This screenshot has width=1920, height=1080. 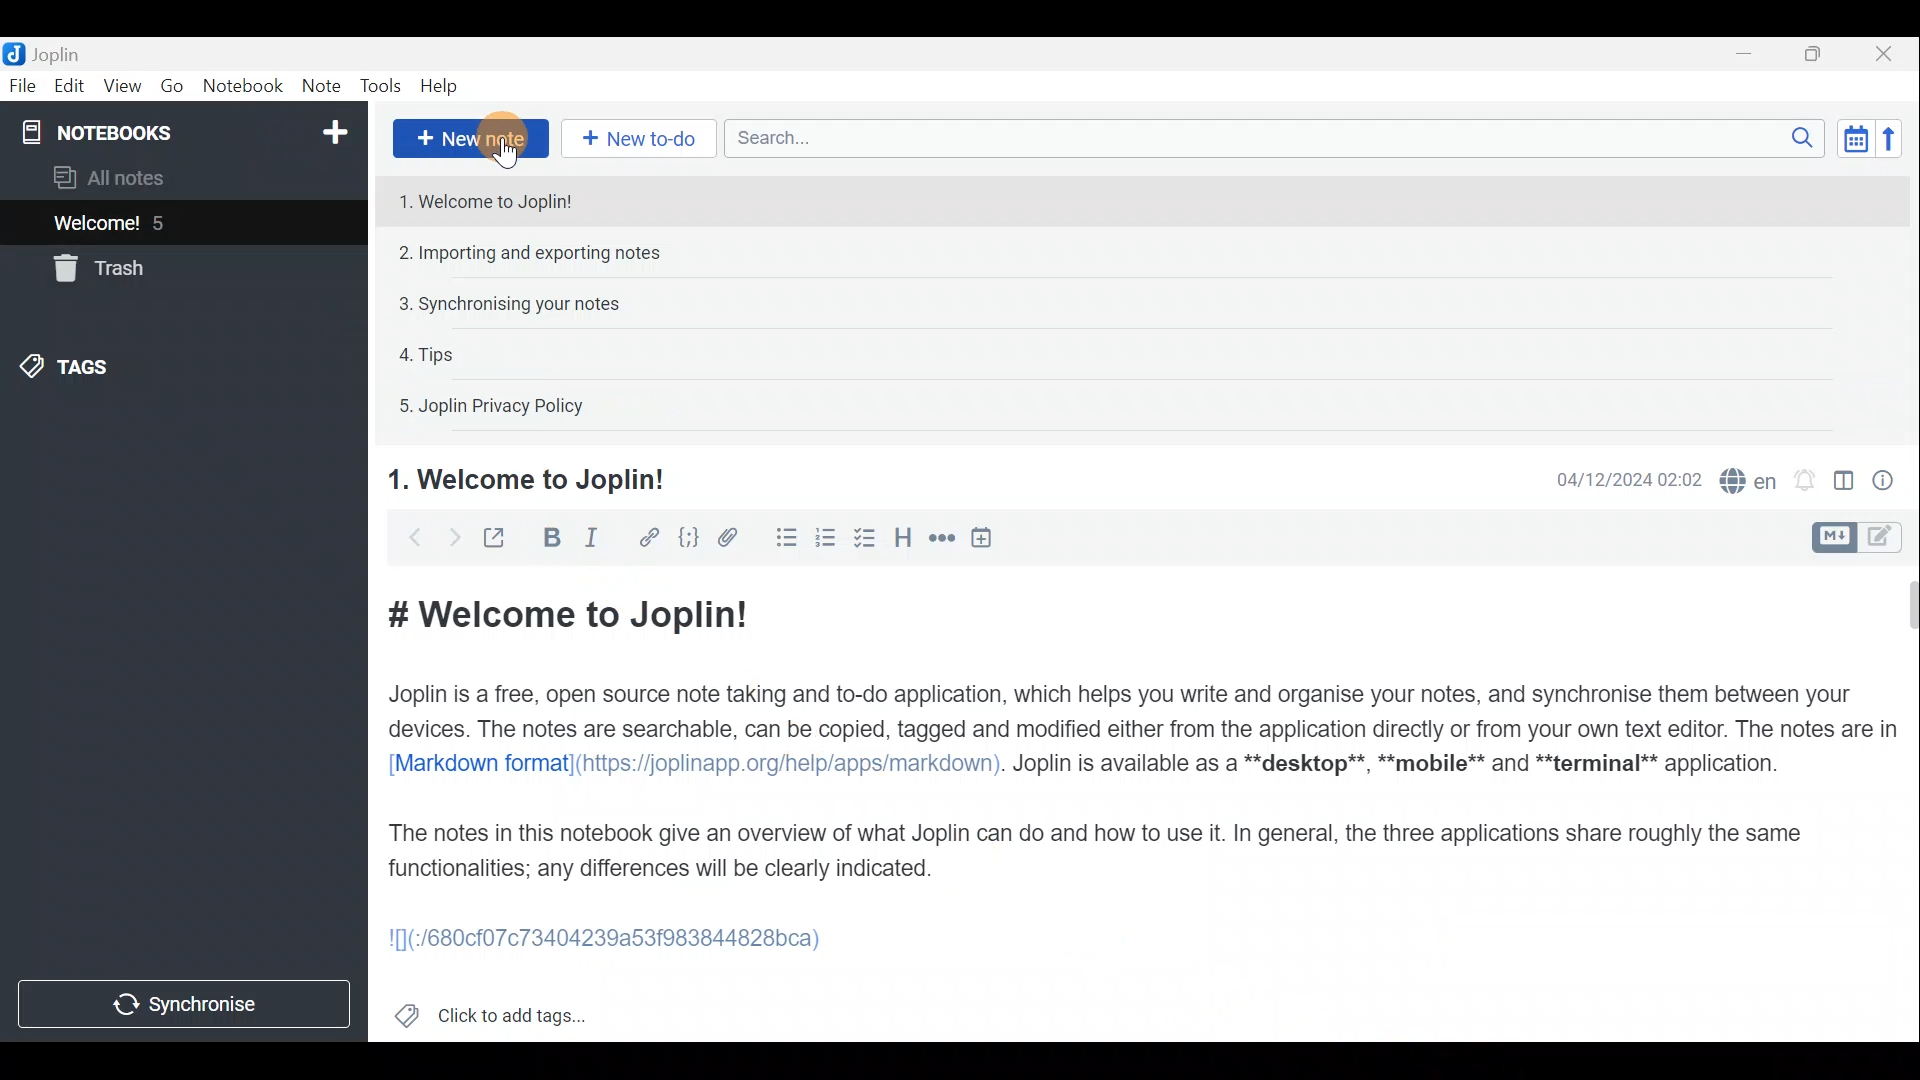 What do you see at coordinates (175, 85) in the screenshot?
I see `Go` at bounding box center [175, 85].